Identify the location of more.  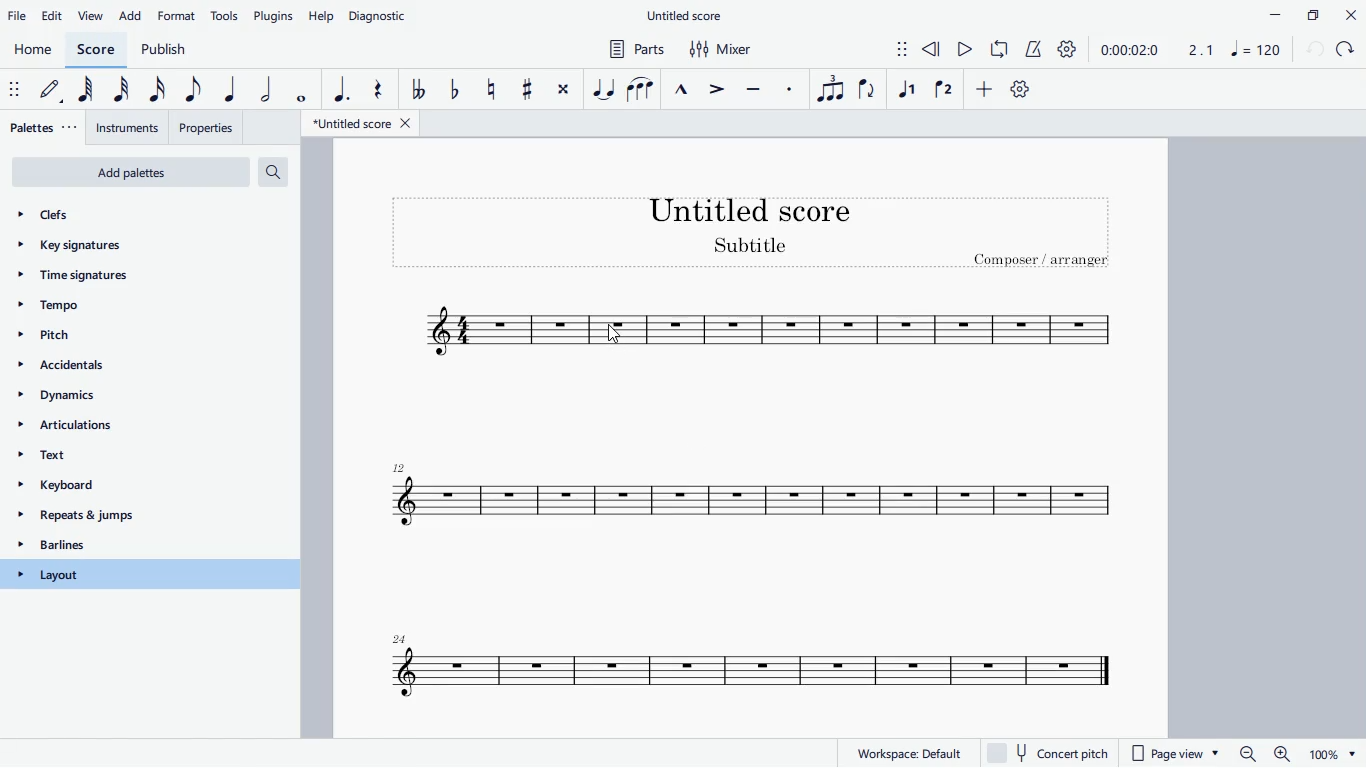
(987, 92).